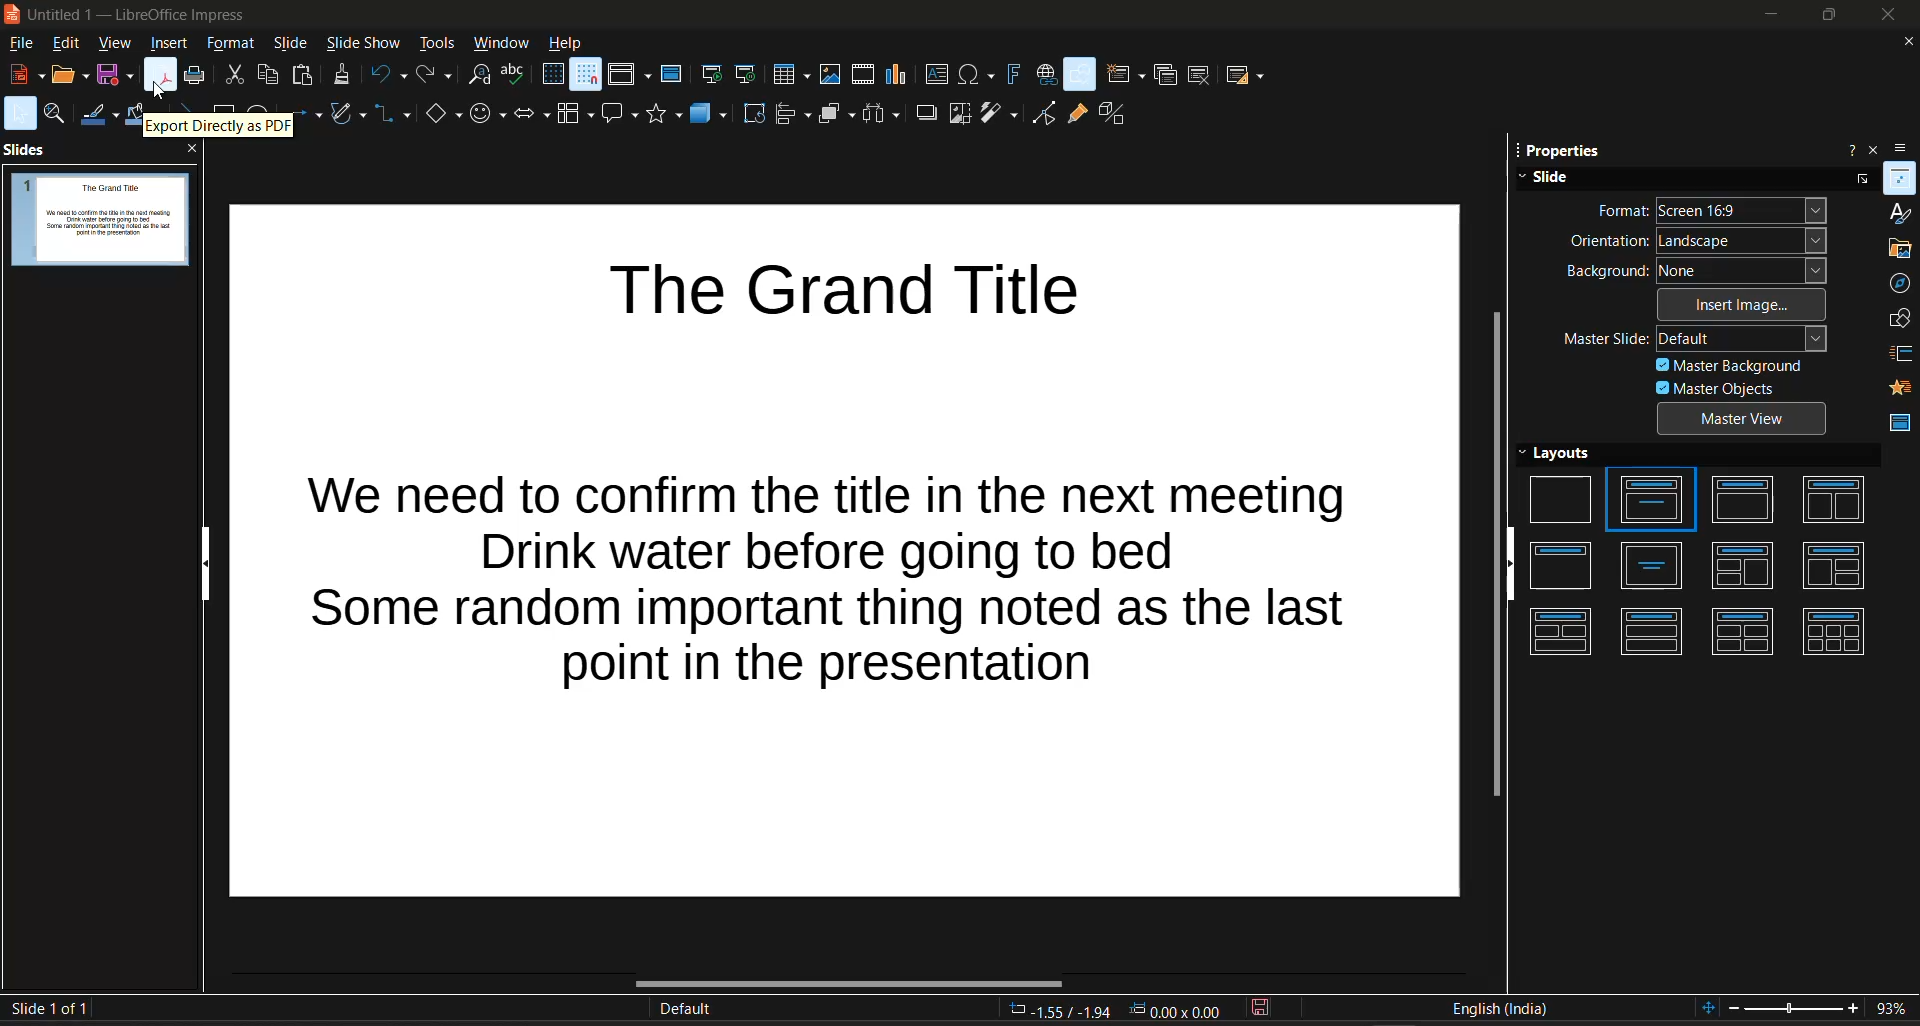 The height and width of the screenshot is (1026, 1920). Describe the element at coordinates (53, 1008) in the screenshot. I see `side 1 of 1` at that location.